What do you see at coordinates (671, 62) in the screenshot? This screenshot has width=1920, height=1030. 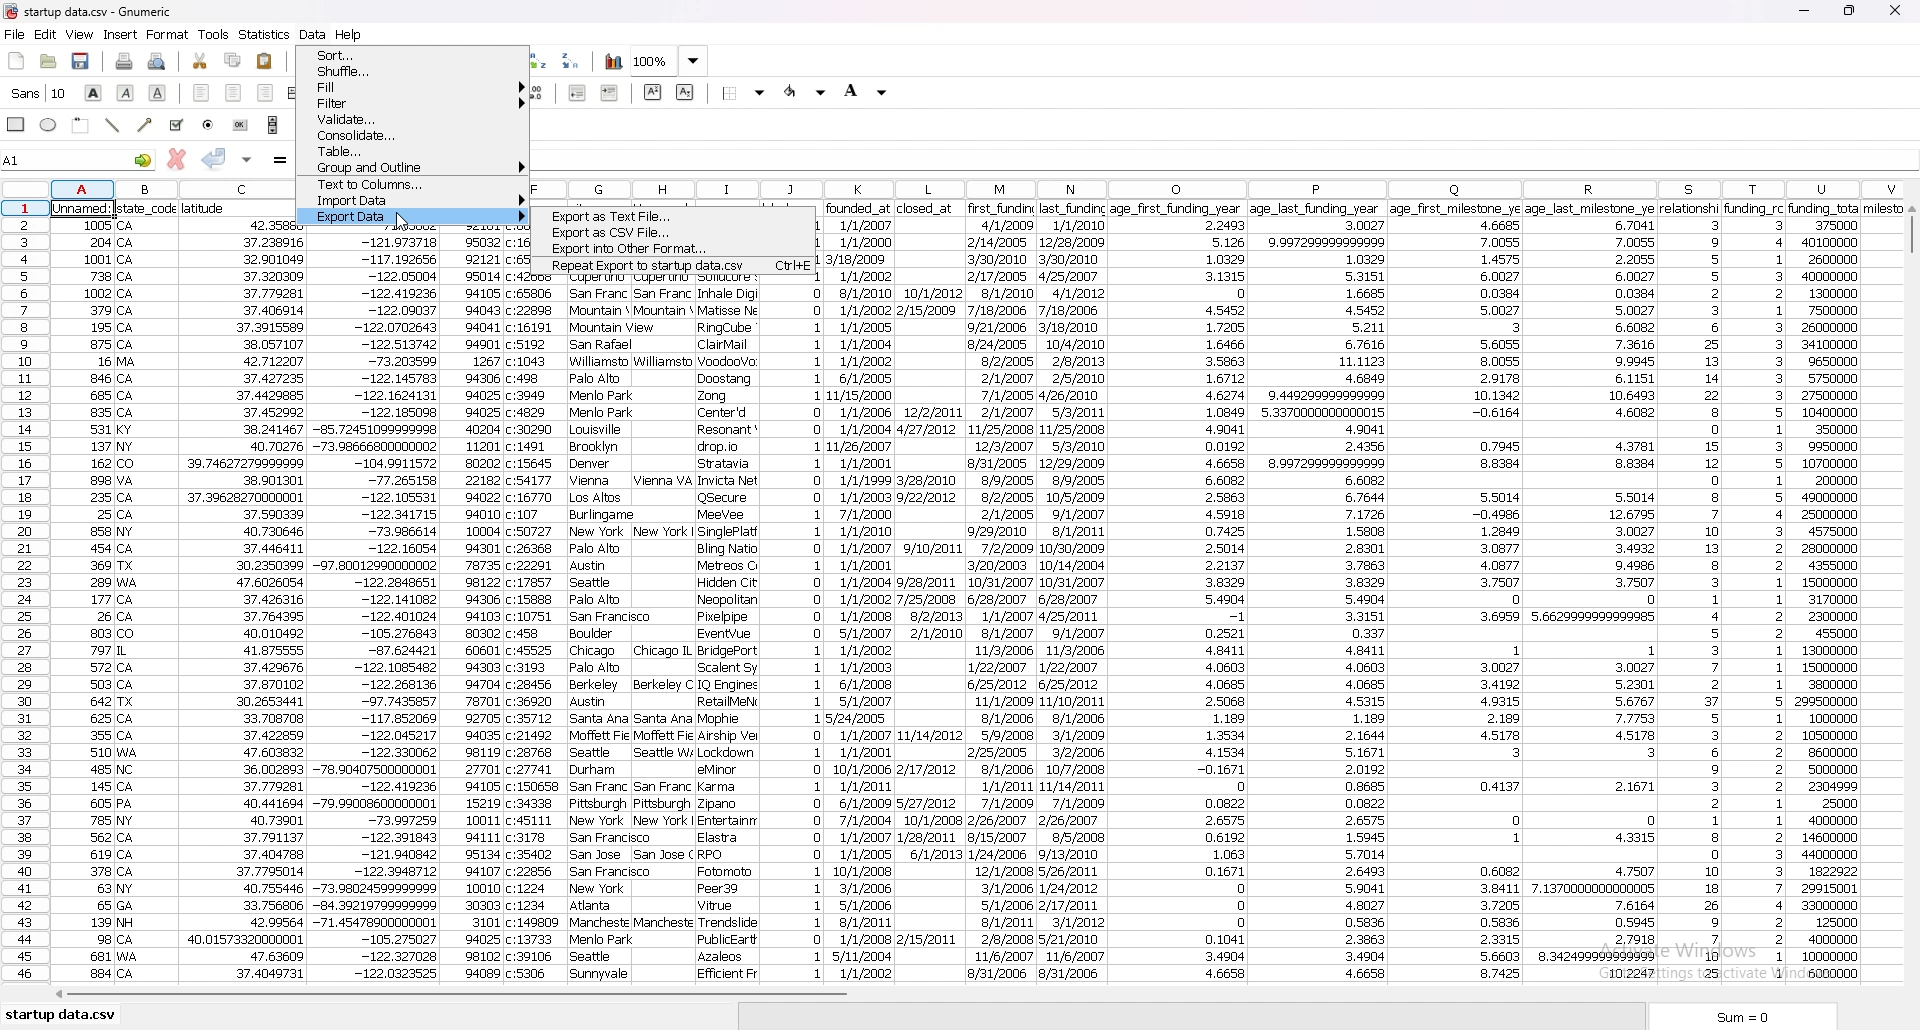 I see `zoom` at bounding box center [671, 62].